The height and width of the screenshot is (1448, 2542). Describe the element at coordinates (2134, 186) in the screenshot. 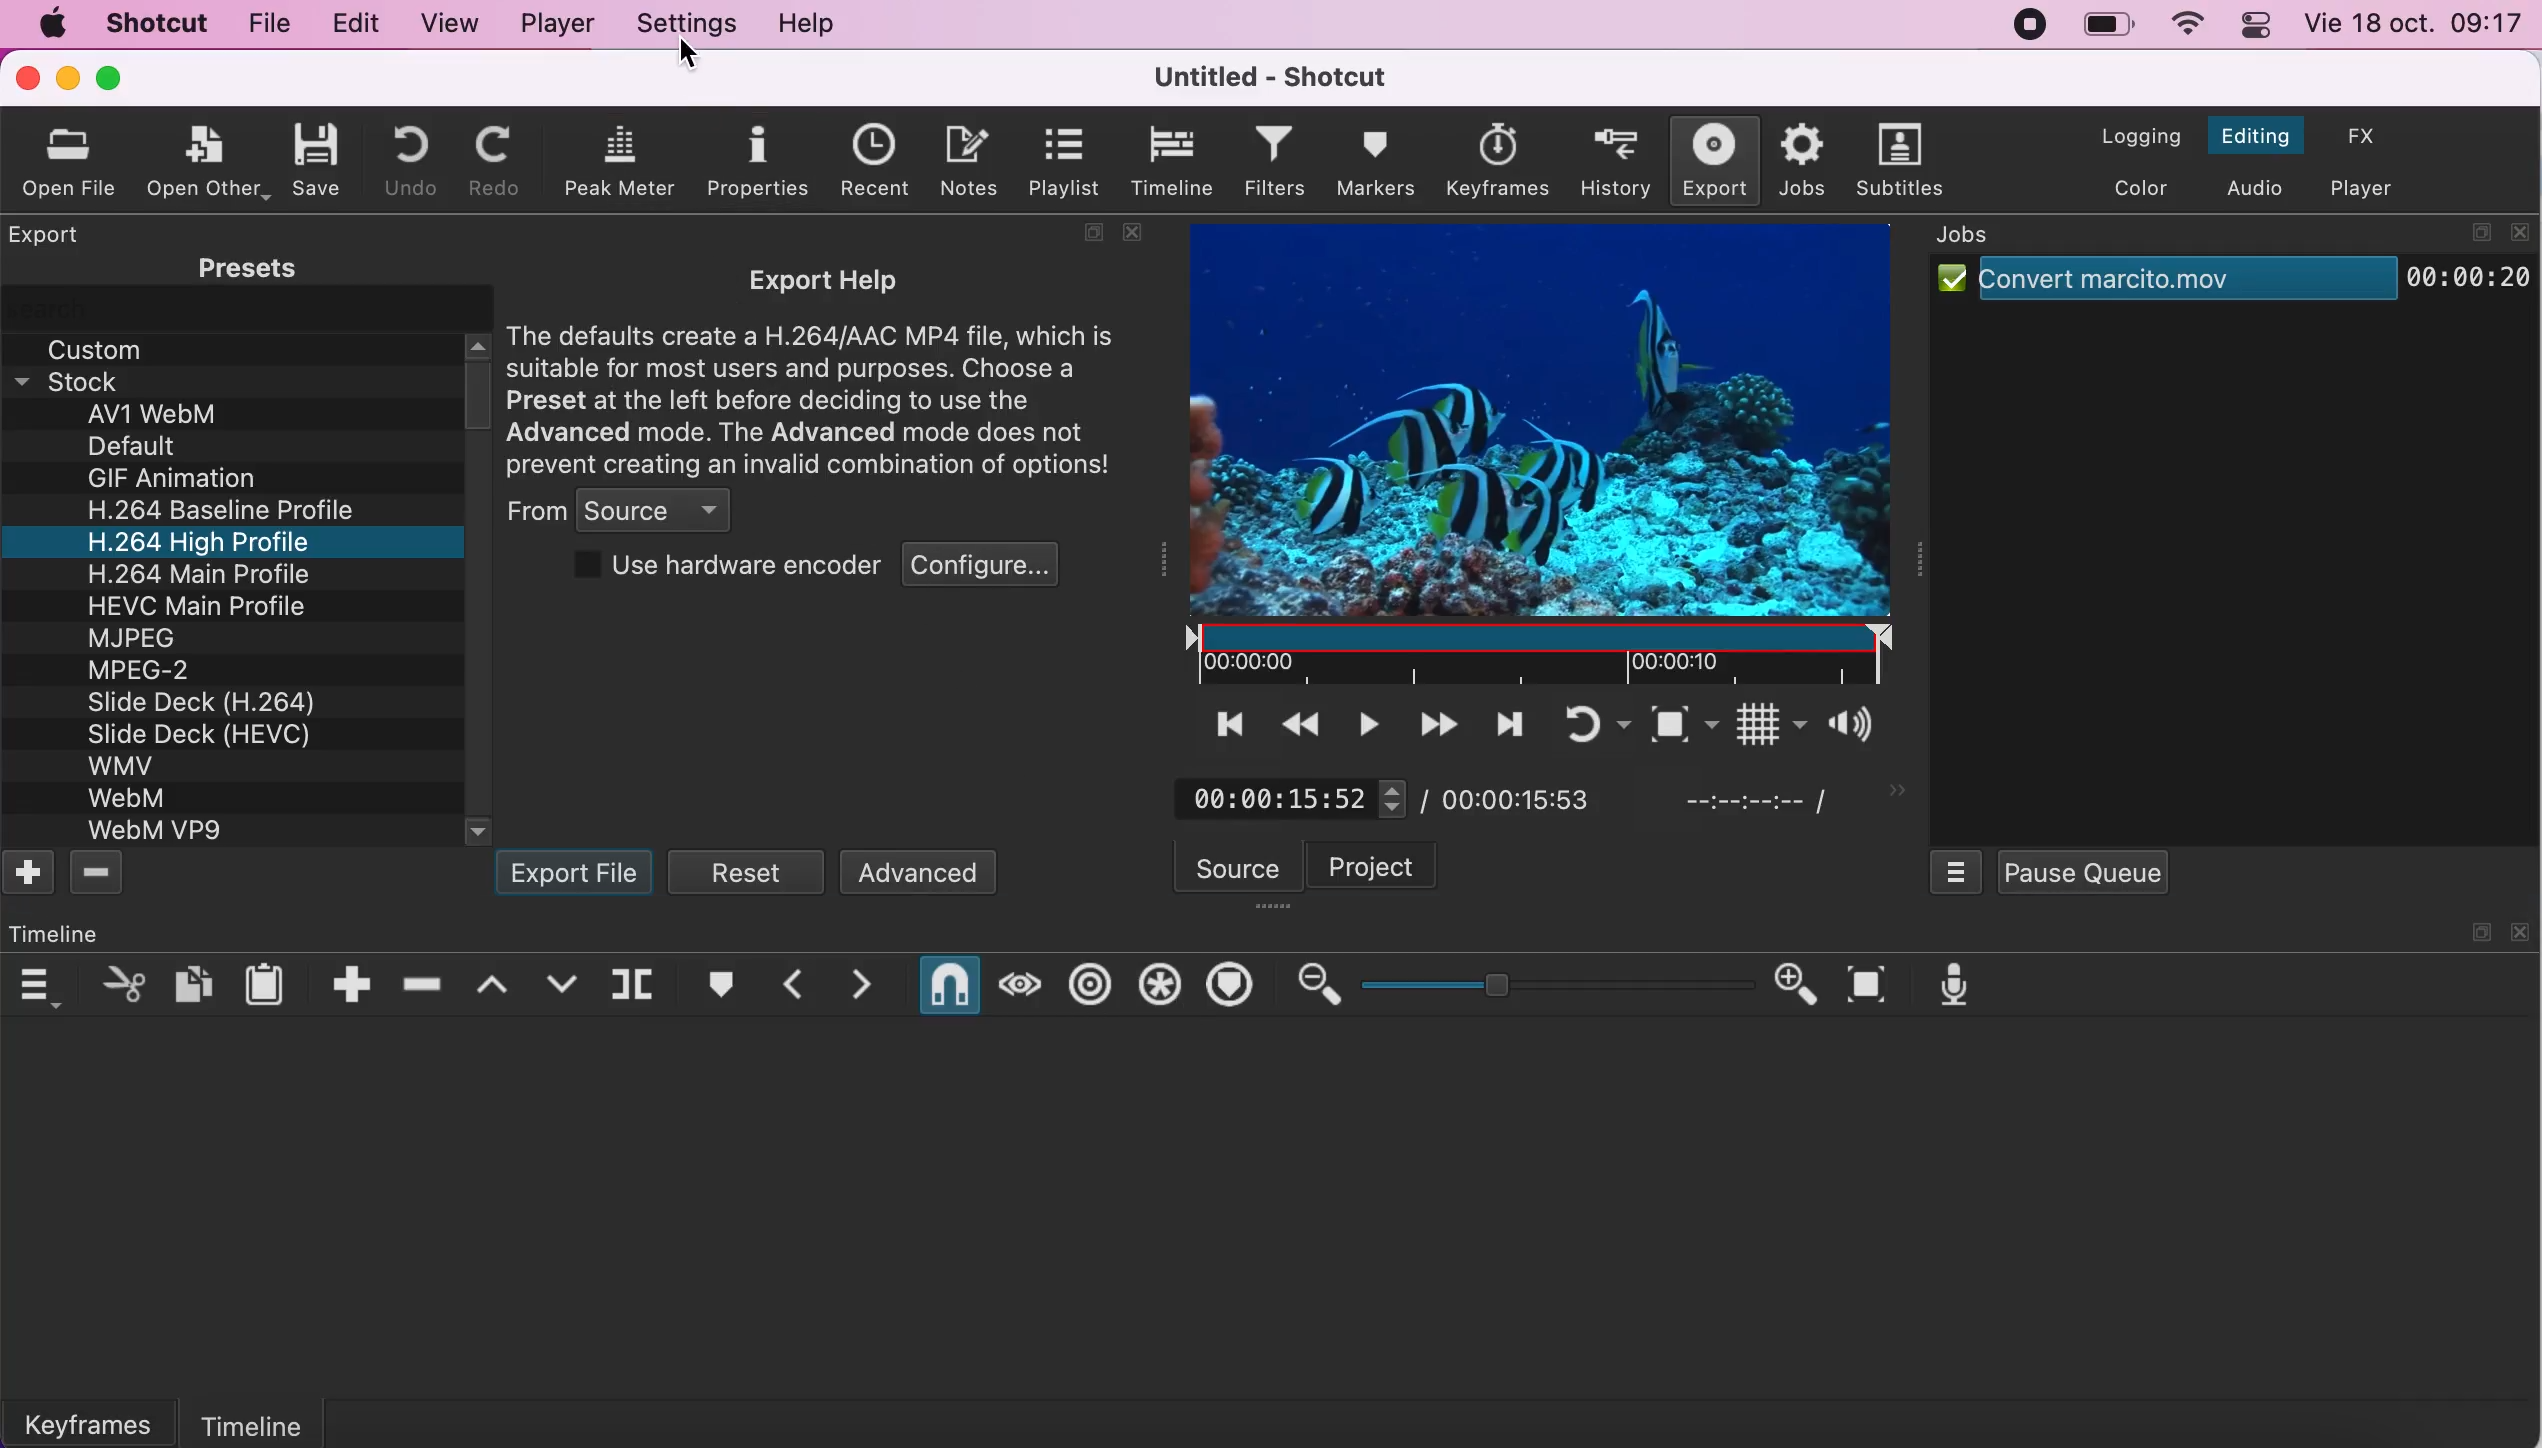

I see `switch to the color layout` at that location.